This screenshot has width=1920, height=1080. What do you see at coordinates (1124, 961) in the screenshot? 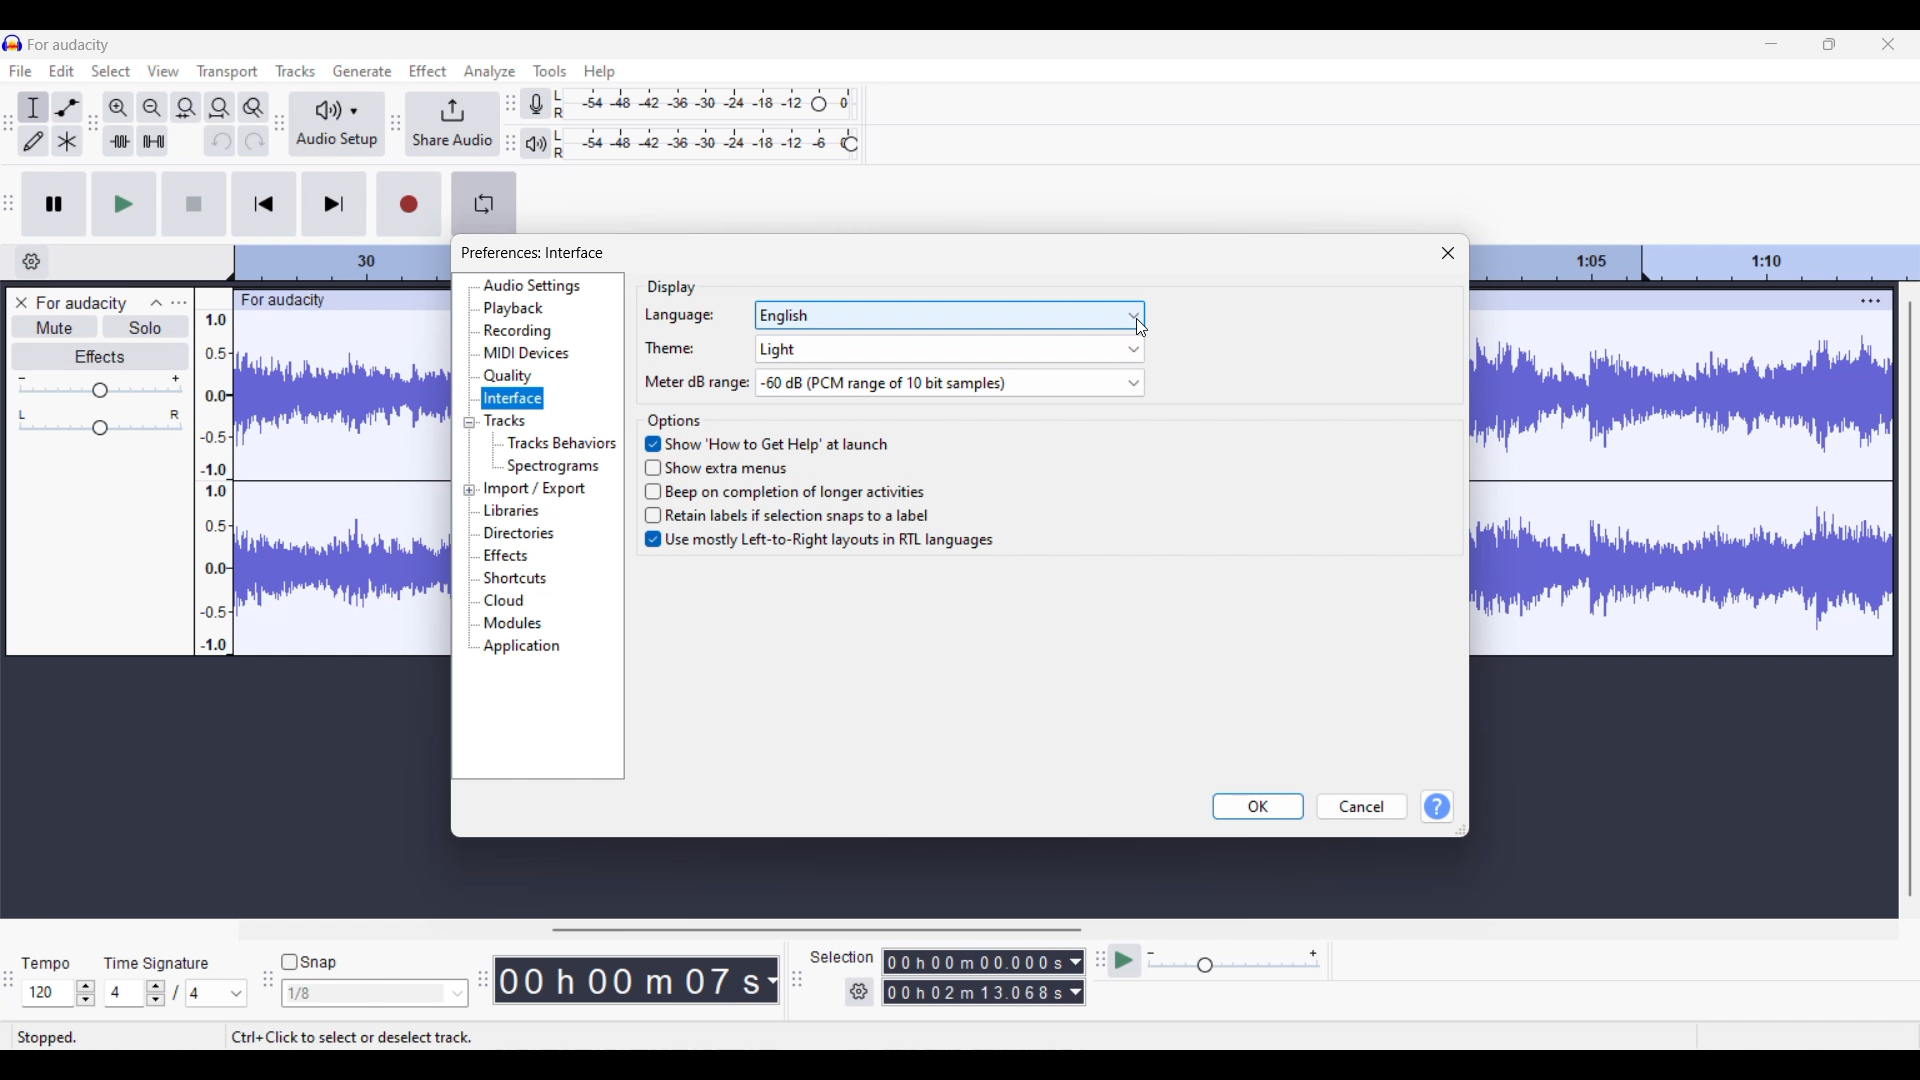
I see `Play at speed/Play at speed once` at bounding box center [1124, 961].